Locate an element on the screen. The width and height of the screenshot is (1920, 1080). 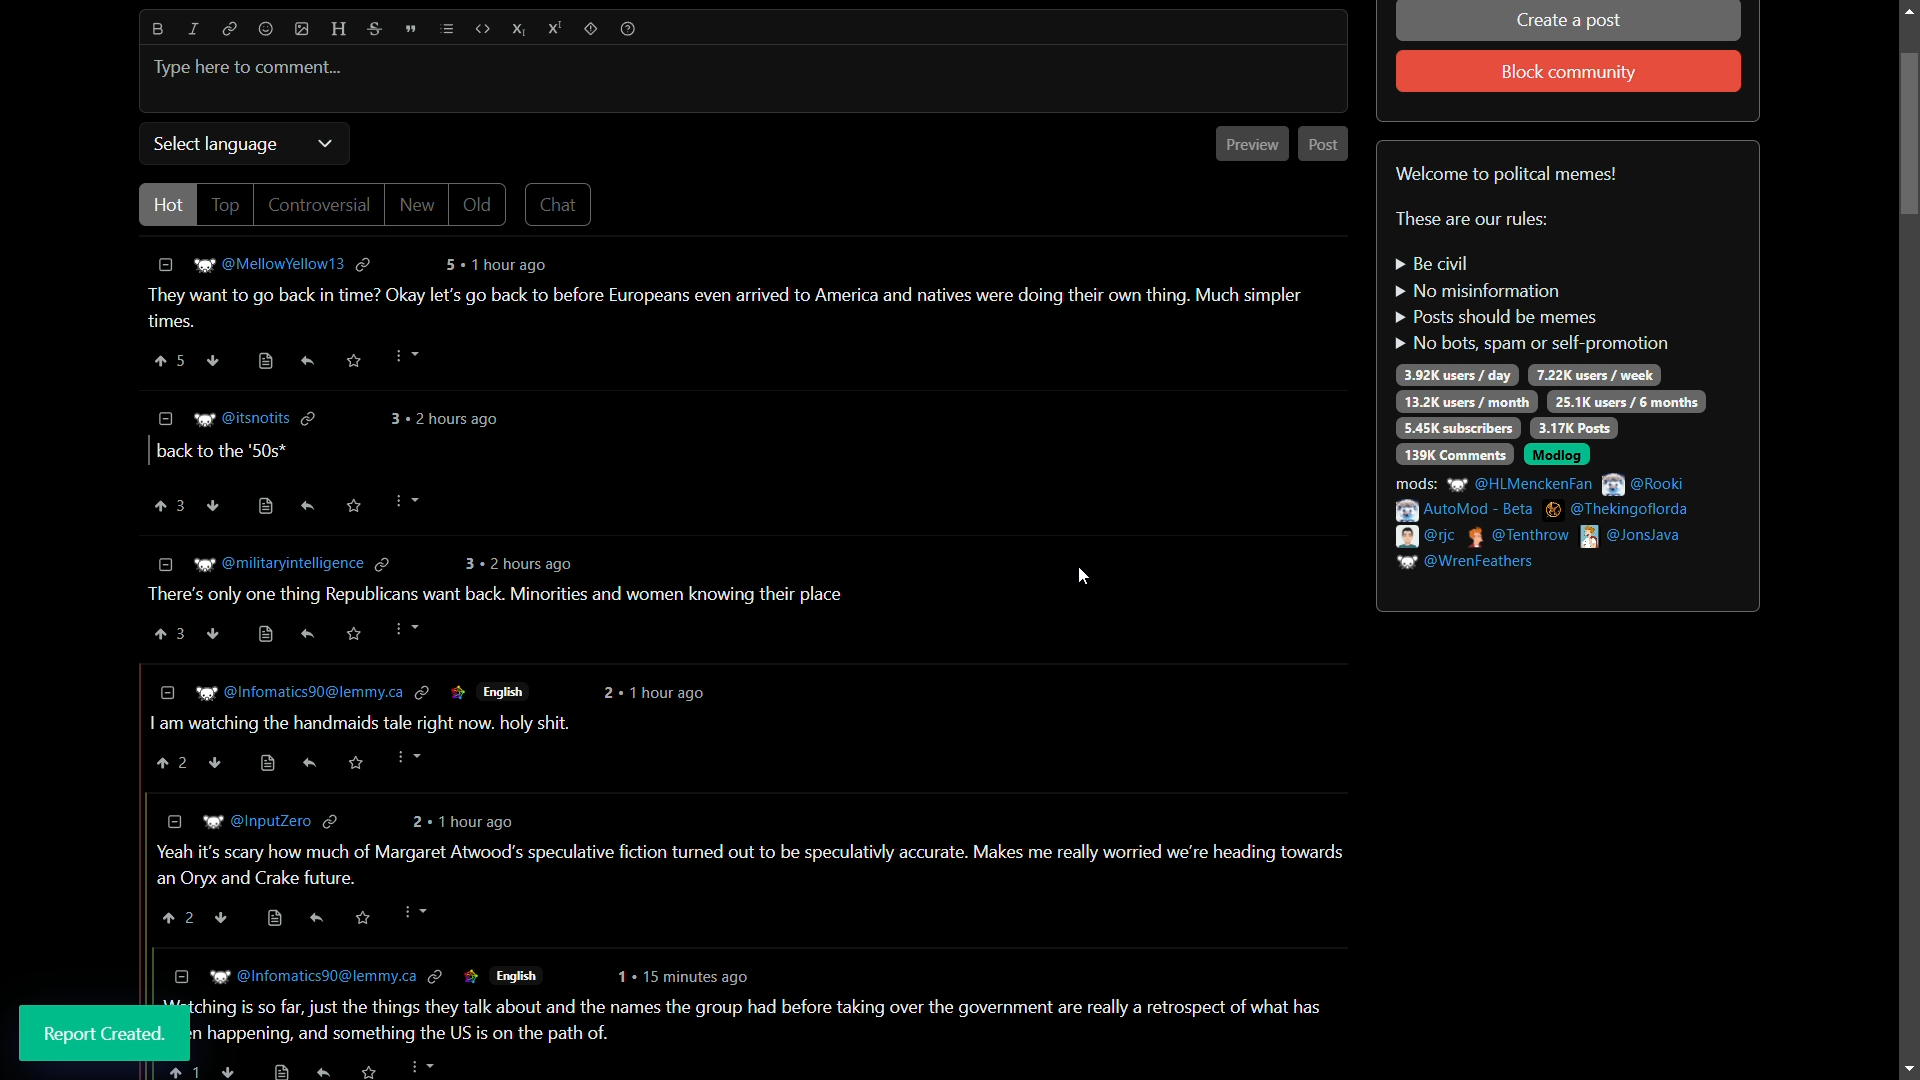
3.92k users/day is located at coordinates (1459, 375).